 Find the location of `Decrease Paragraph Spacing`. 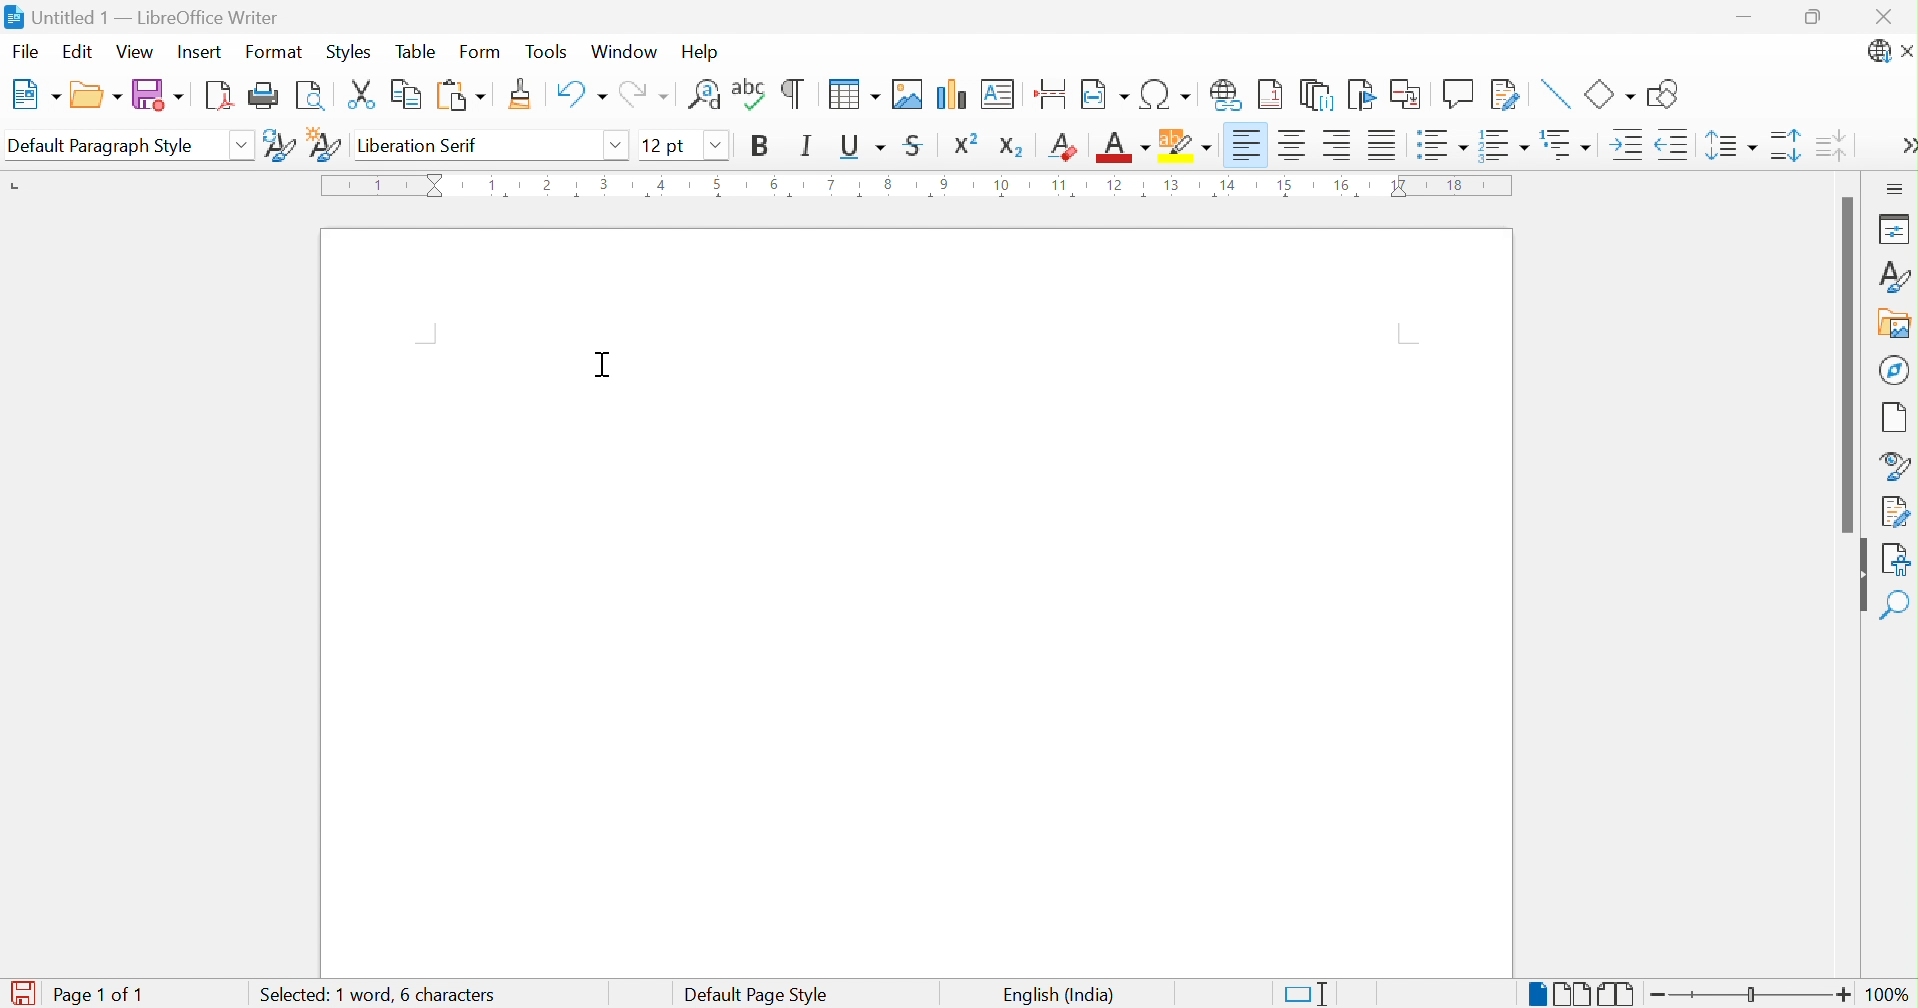

Decrease Paragraph Spacing is located at coordinates (1834, 145).